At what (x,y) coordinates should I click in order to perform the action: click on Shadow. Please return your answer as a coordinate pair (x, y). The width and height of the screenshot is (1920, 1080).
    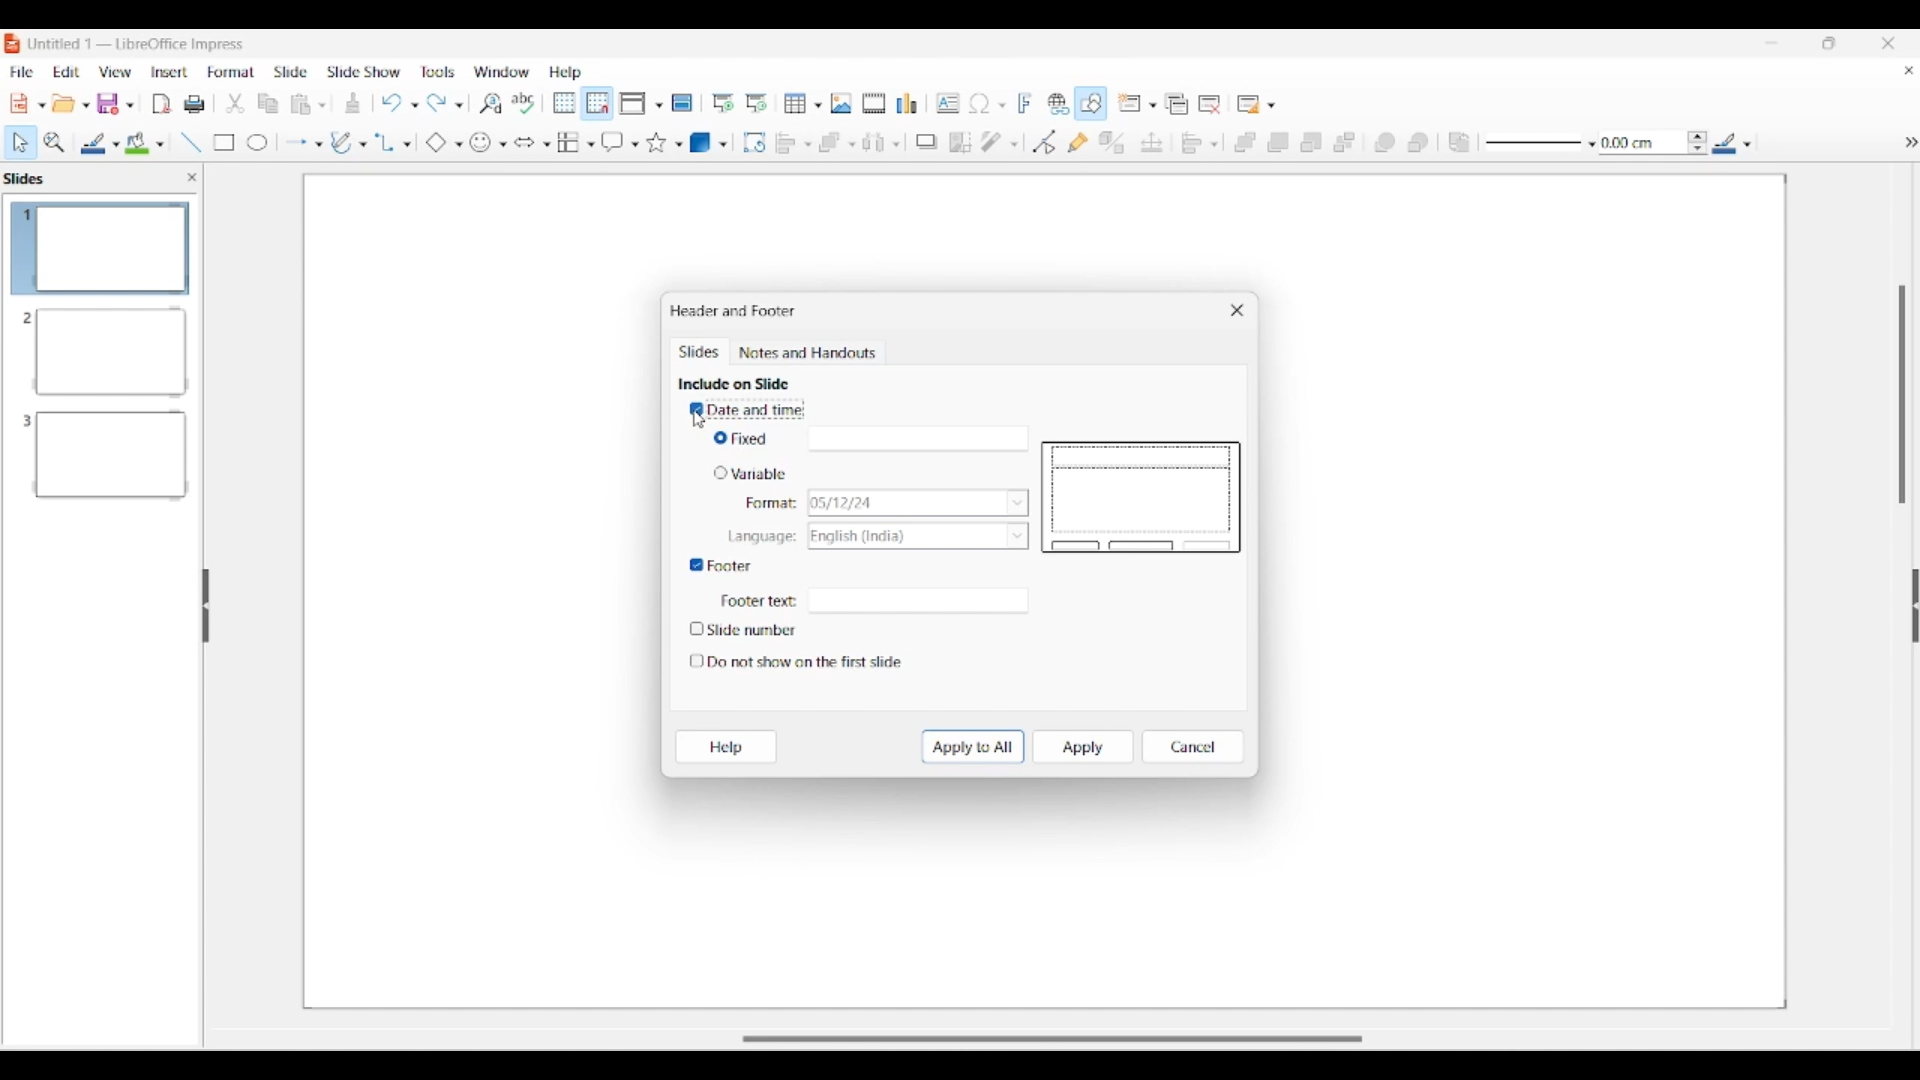
    Looking at the image, I should click on (926, 142).